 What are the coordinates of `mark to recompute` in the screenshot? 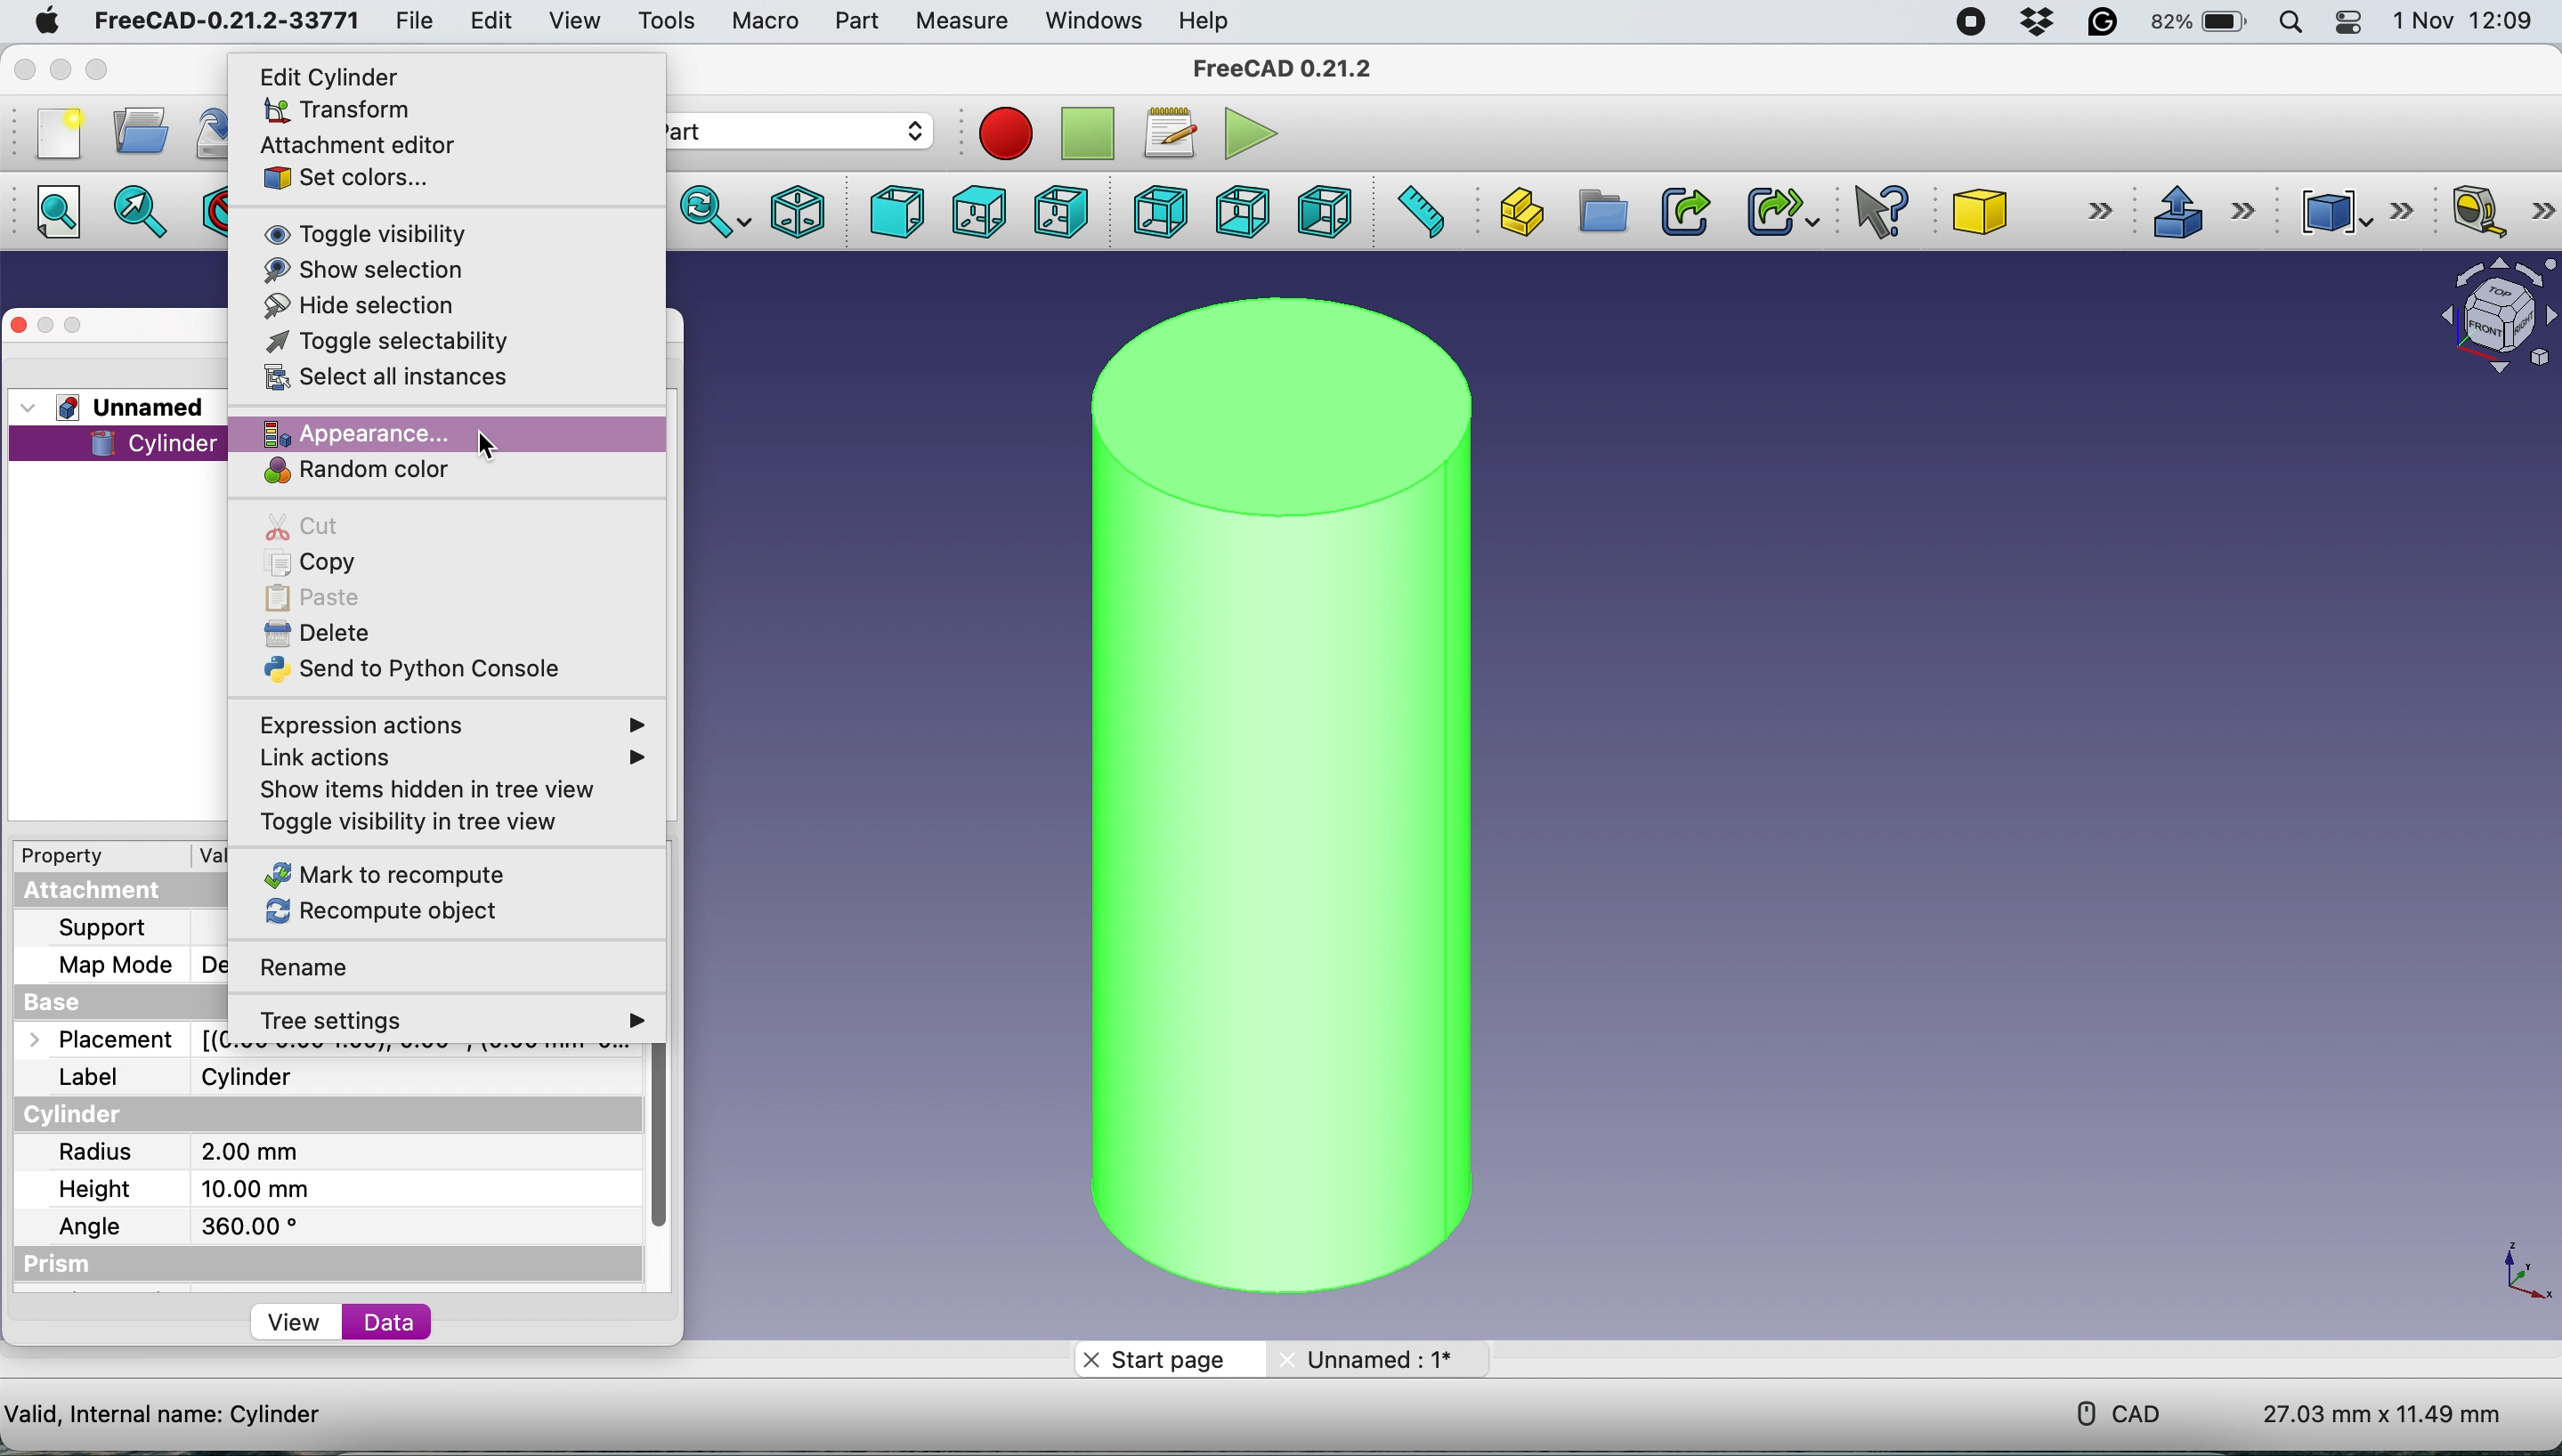 It's located at (406, 873).